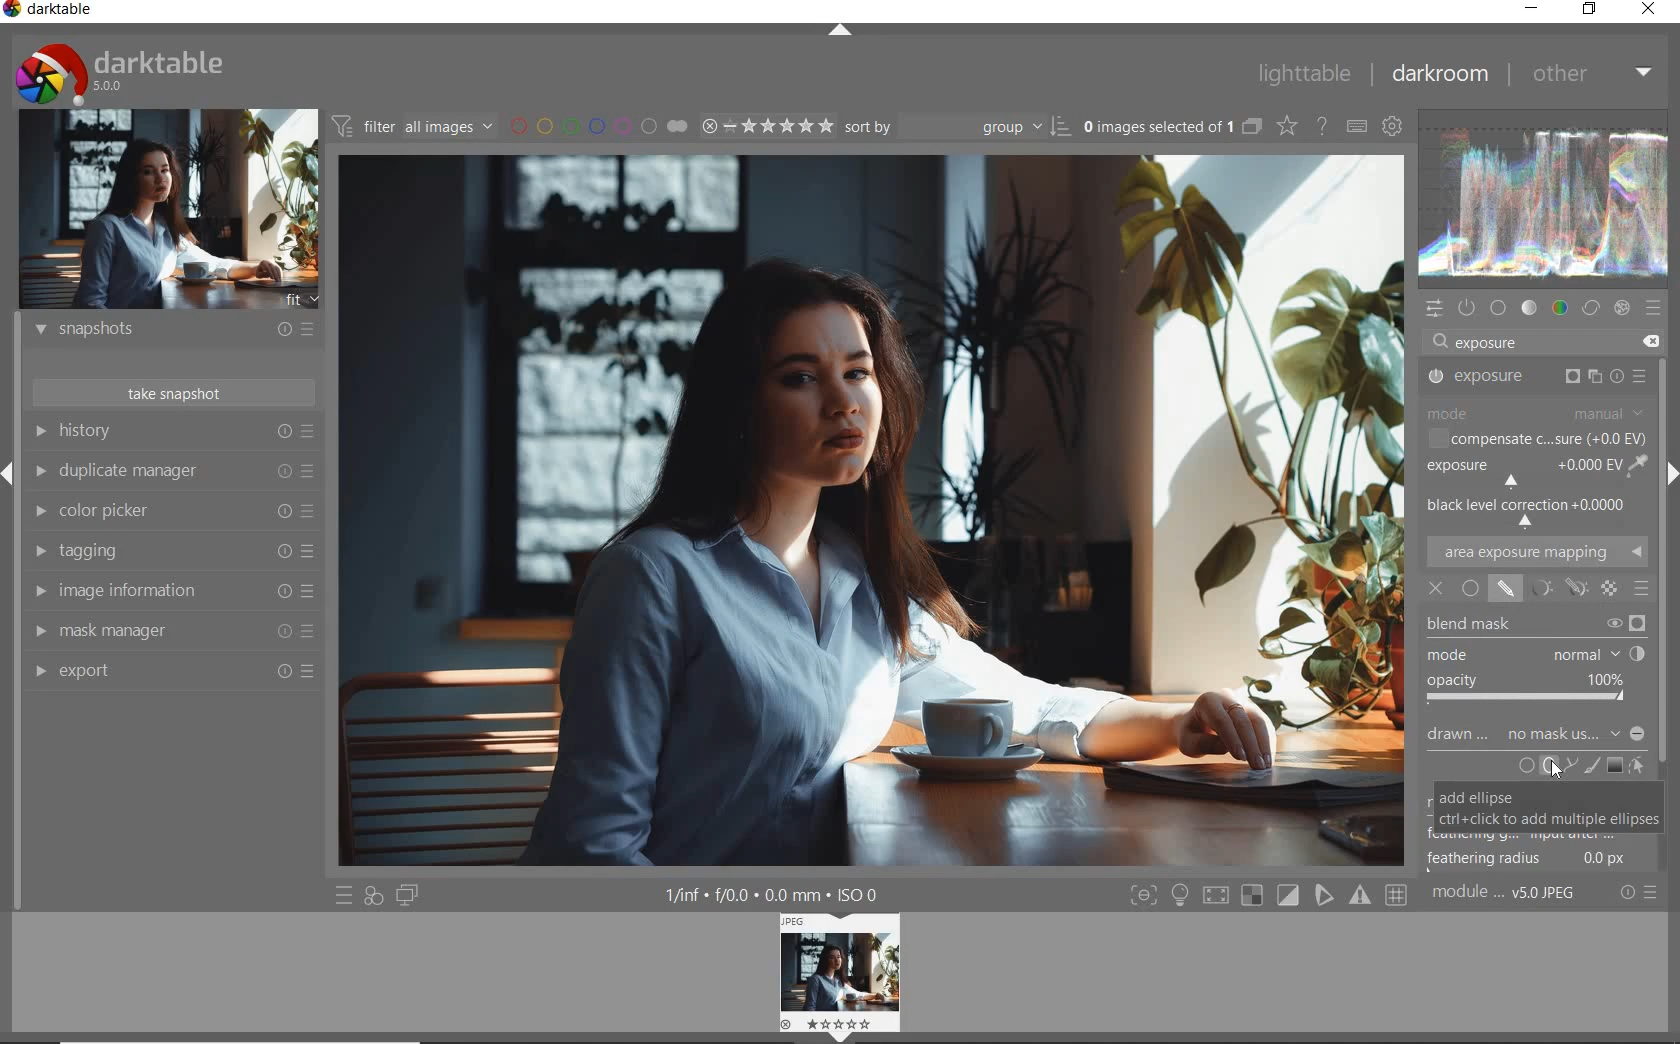 This screenshot has height=1044, width=1680. What do you see at coordinates (1655, 342) in the screenshot?
I see `delete` at bounding box center [1655, 342].